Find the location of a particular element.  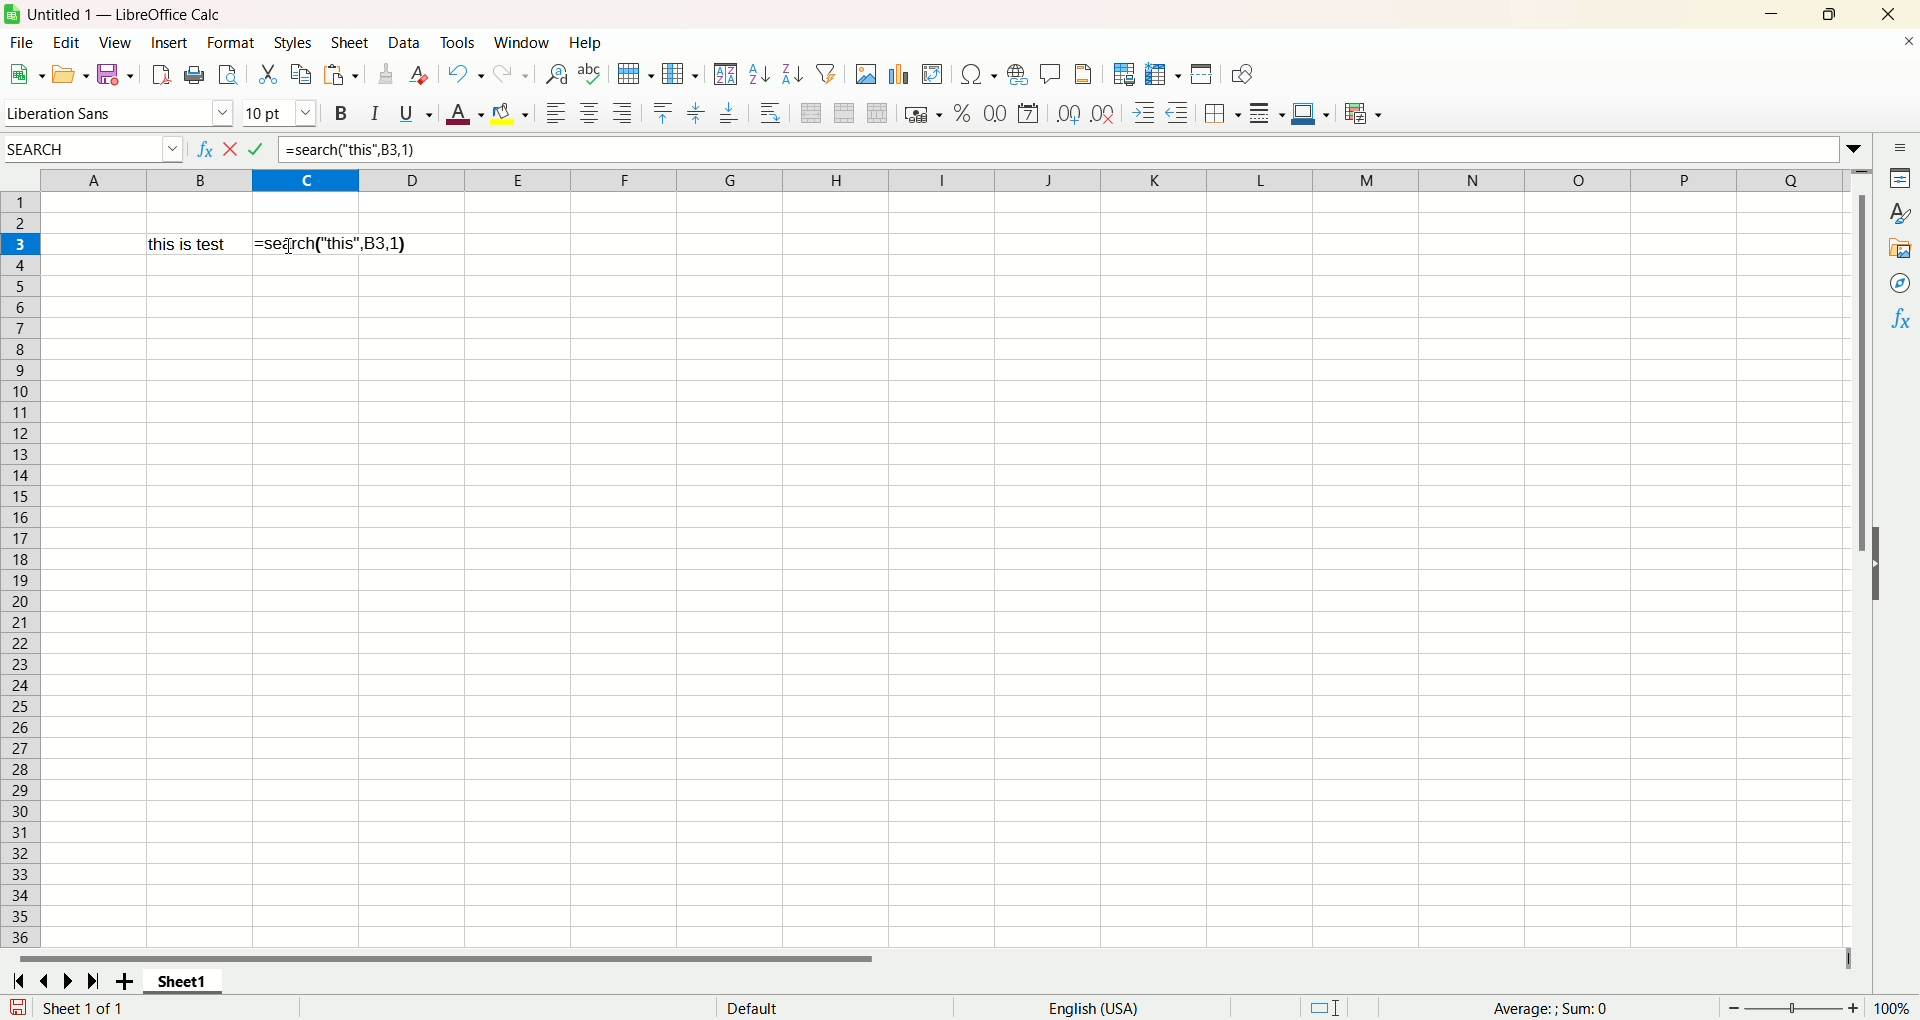

English(USA) is located at coordinates (1100, 1007).